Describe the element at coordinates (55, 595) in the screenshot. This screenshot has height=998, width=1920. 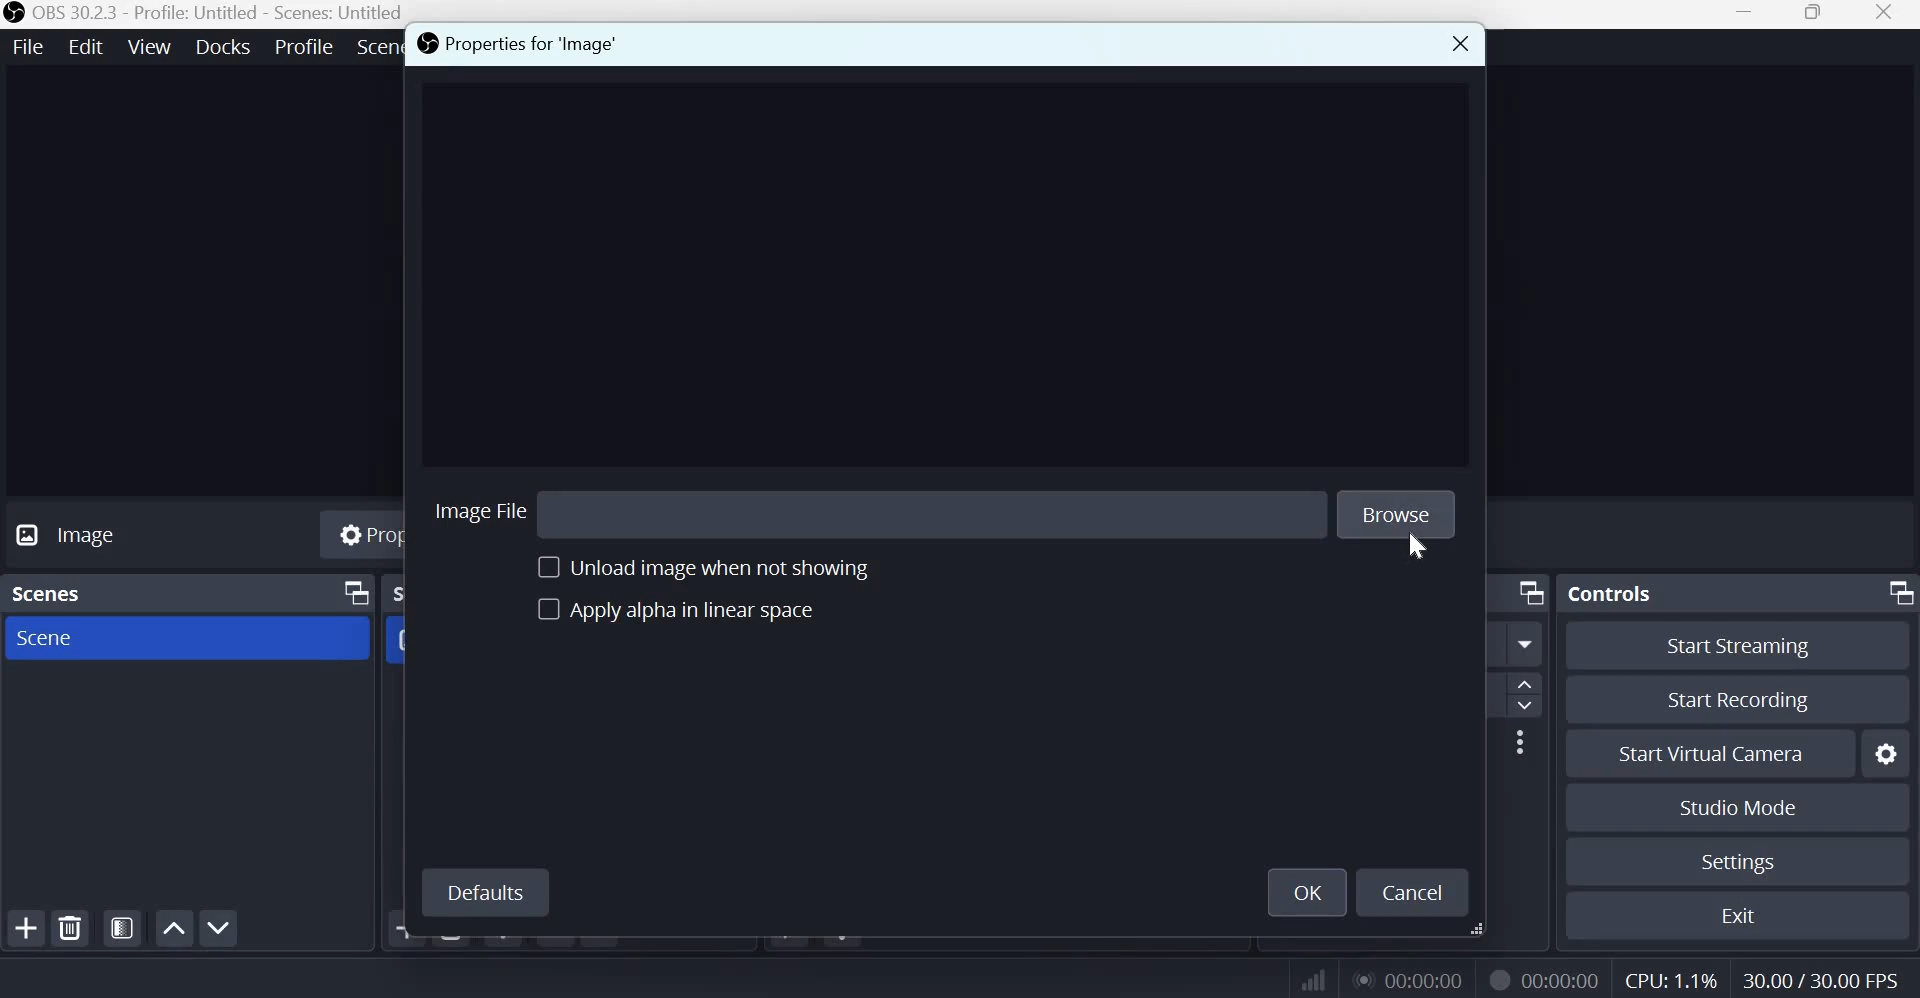
I see `Scenes` at that location.